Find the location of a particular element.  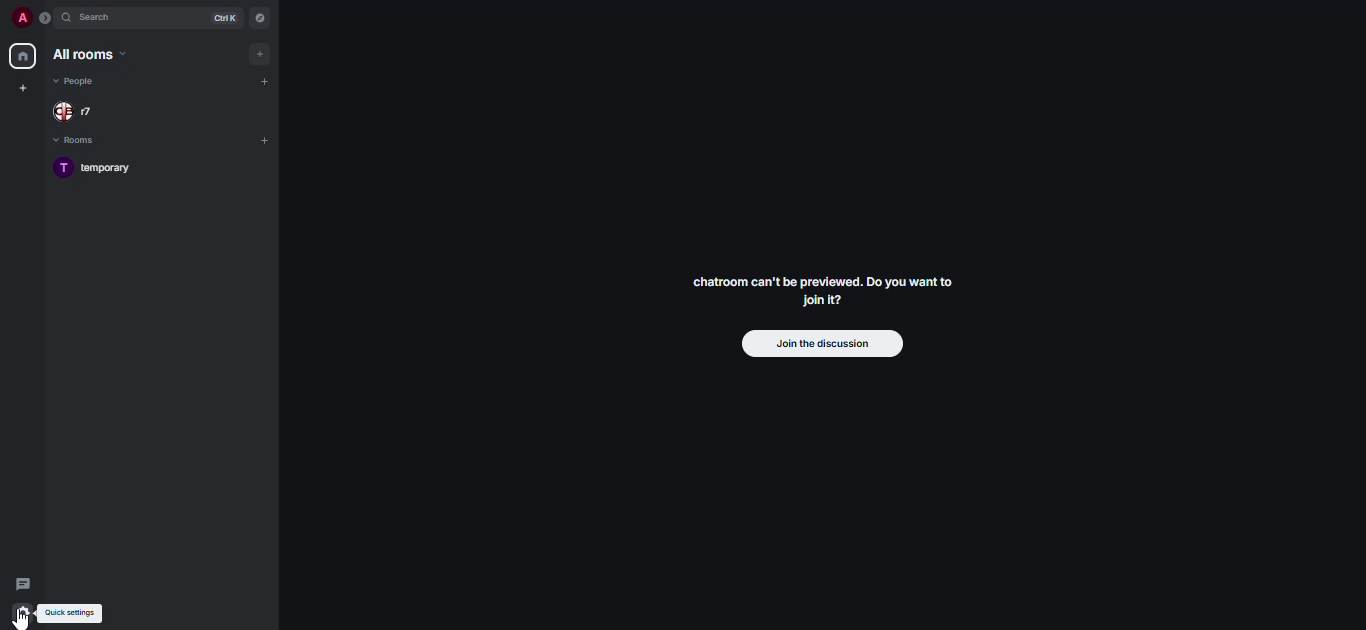

expand is located at coordinates (41, 19).